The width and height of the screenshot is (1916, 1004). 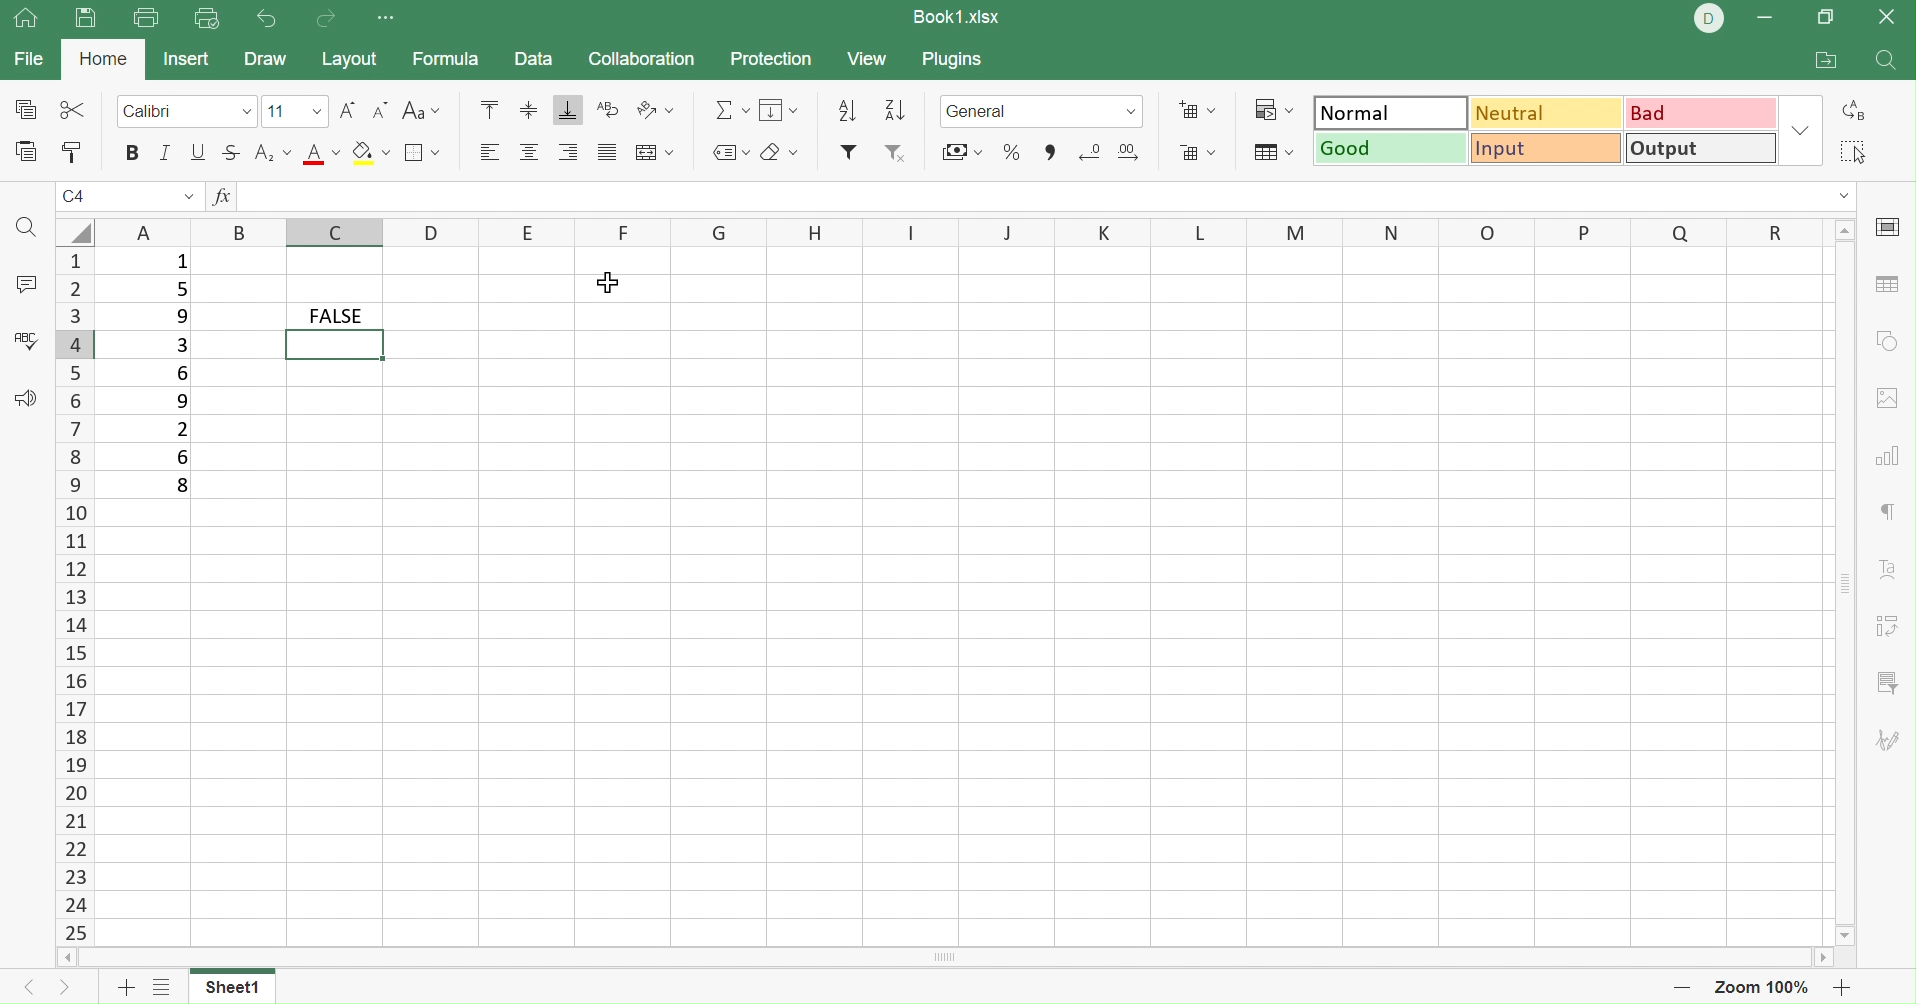 I want to click on Previous, so click(x=22, y=992).